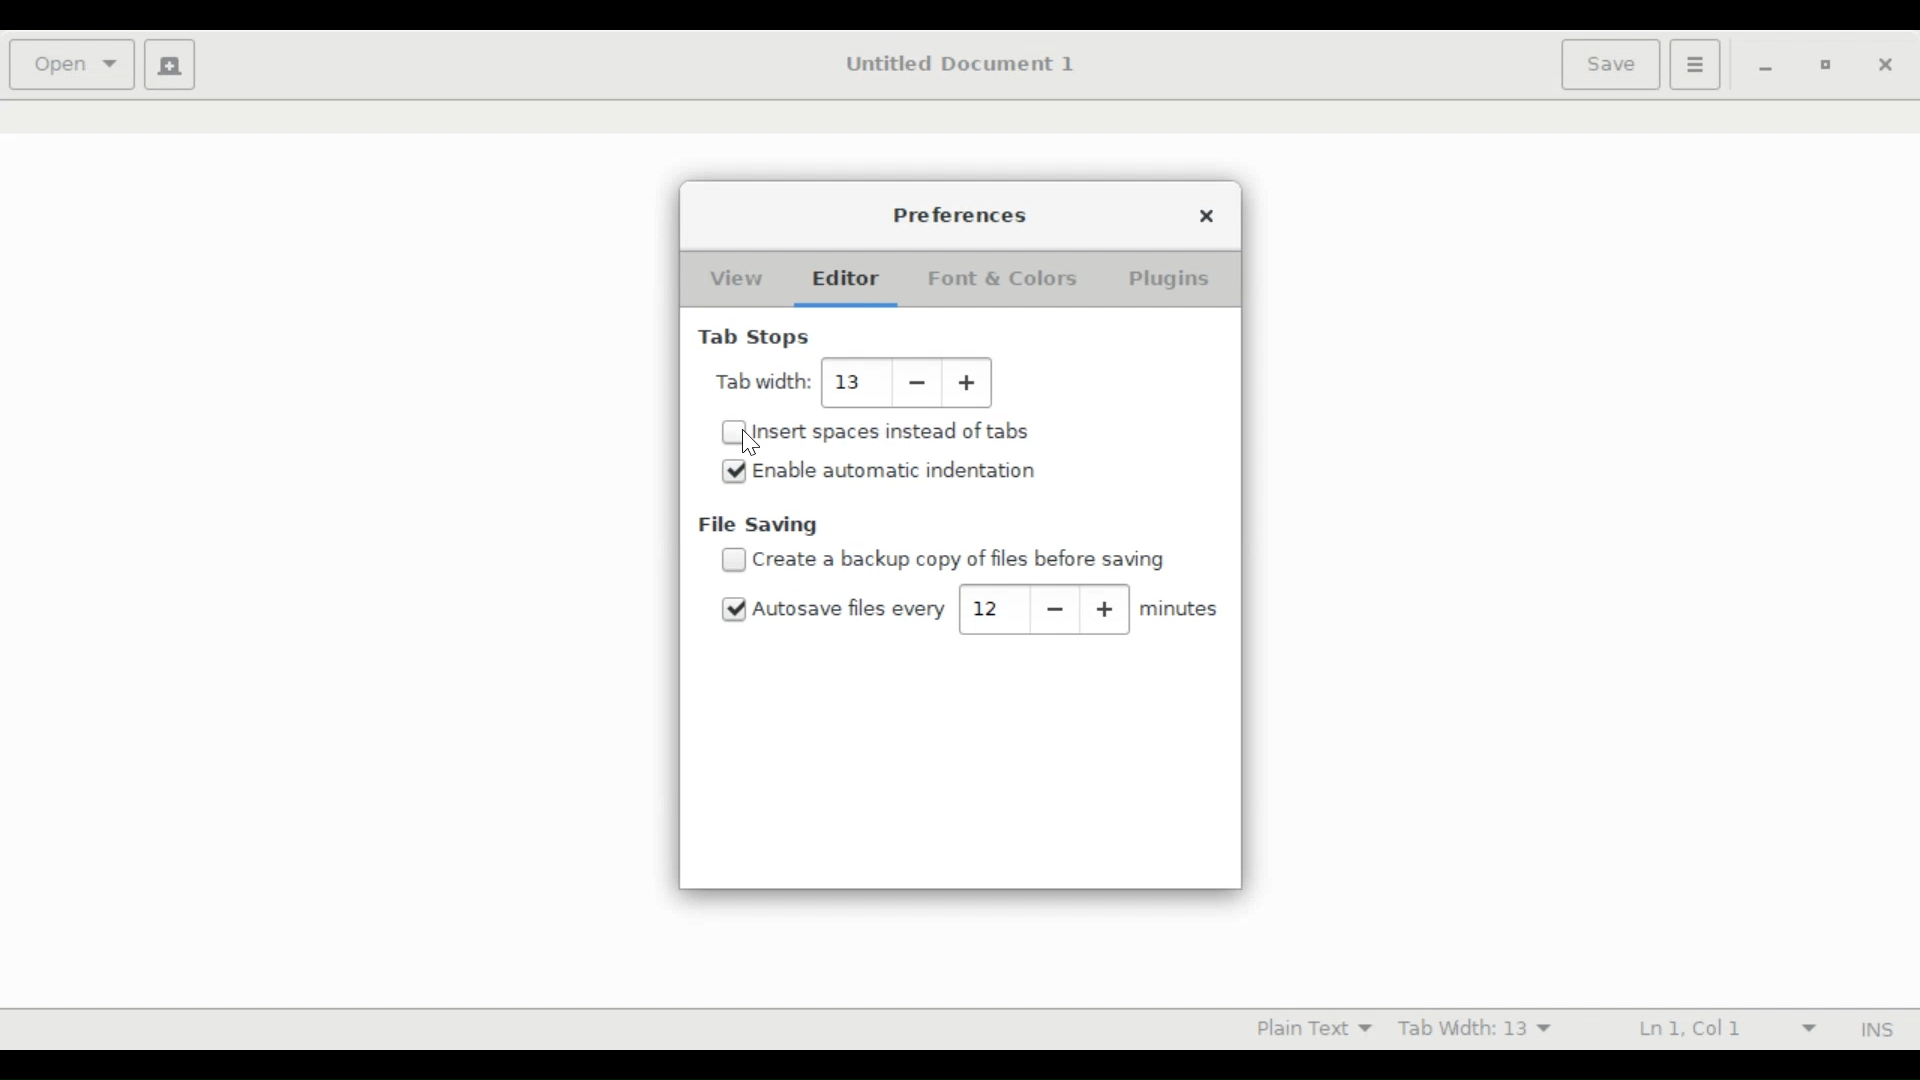 Image resolution: width=1920 pixels, height=1080 pixels. Describe the element at coordinates (991, 608) in the screenshot. I see `12` at that location.